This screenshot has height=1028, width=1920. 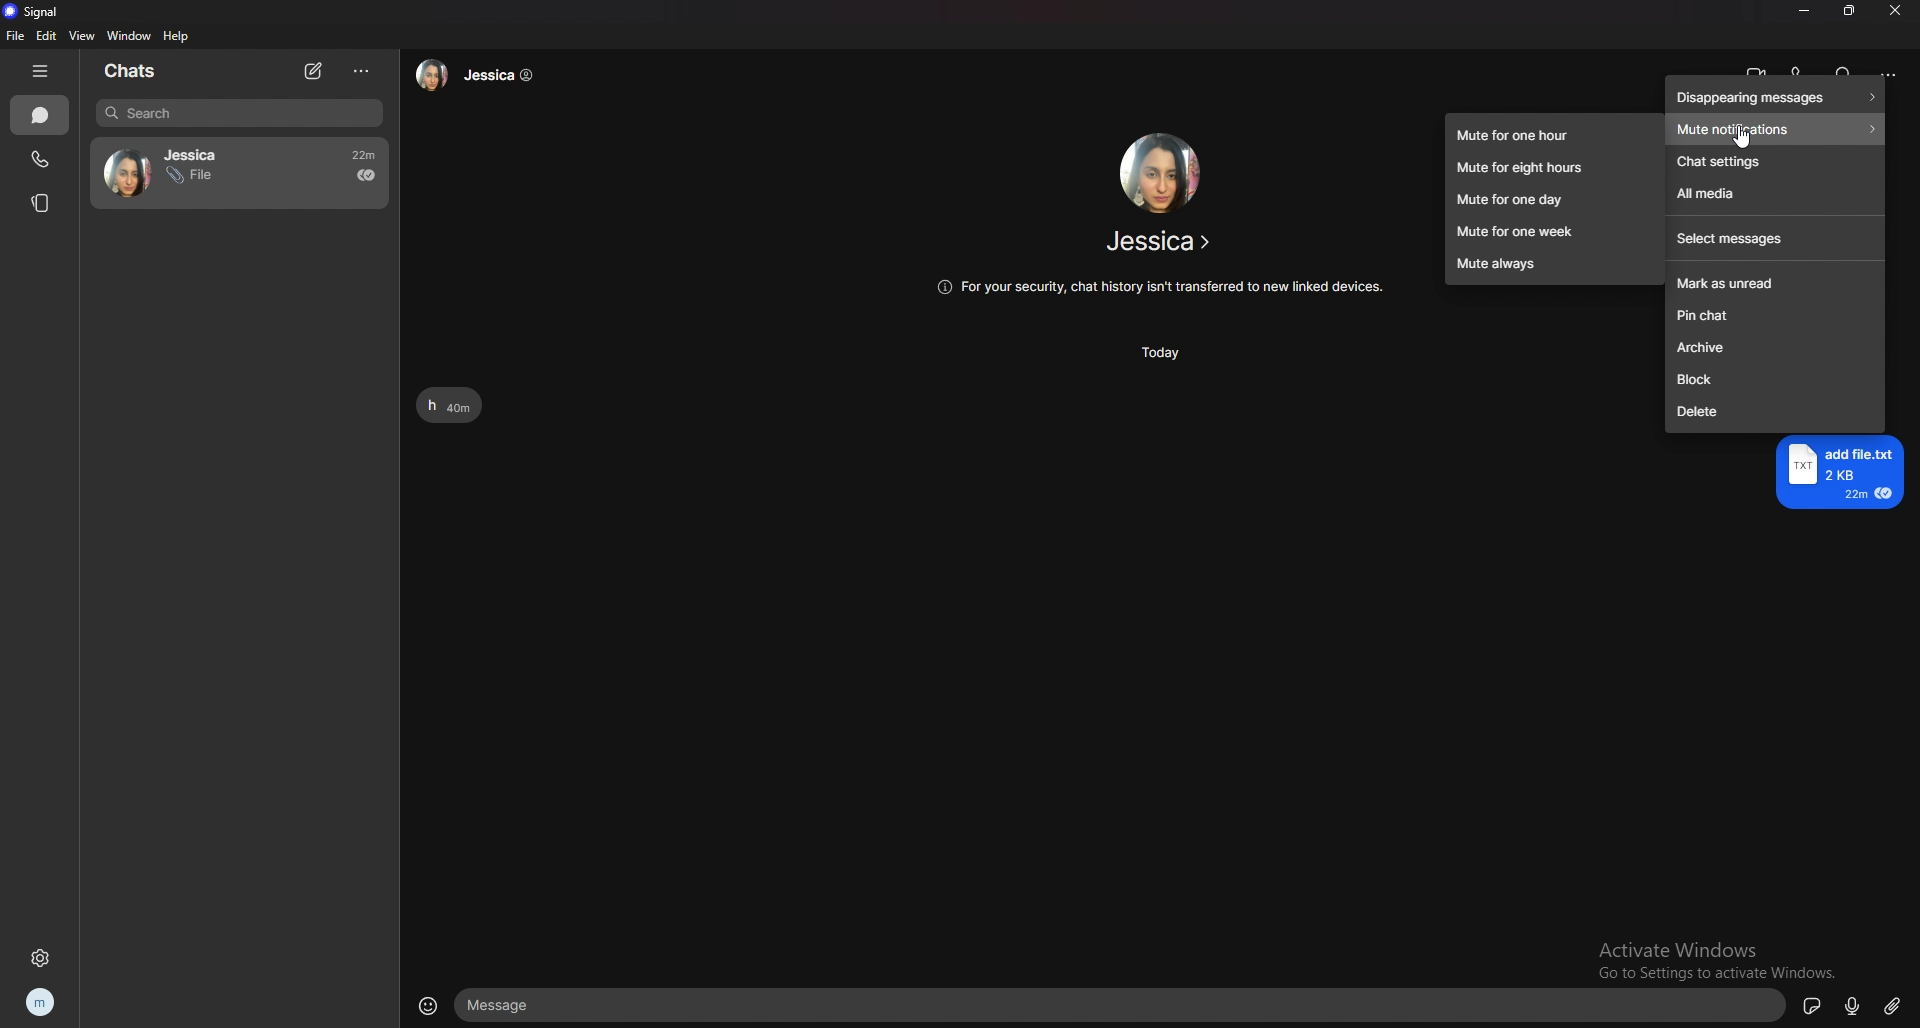 I want to click on mute for one week, so click(x=1552, y=233).